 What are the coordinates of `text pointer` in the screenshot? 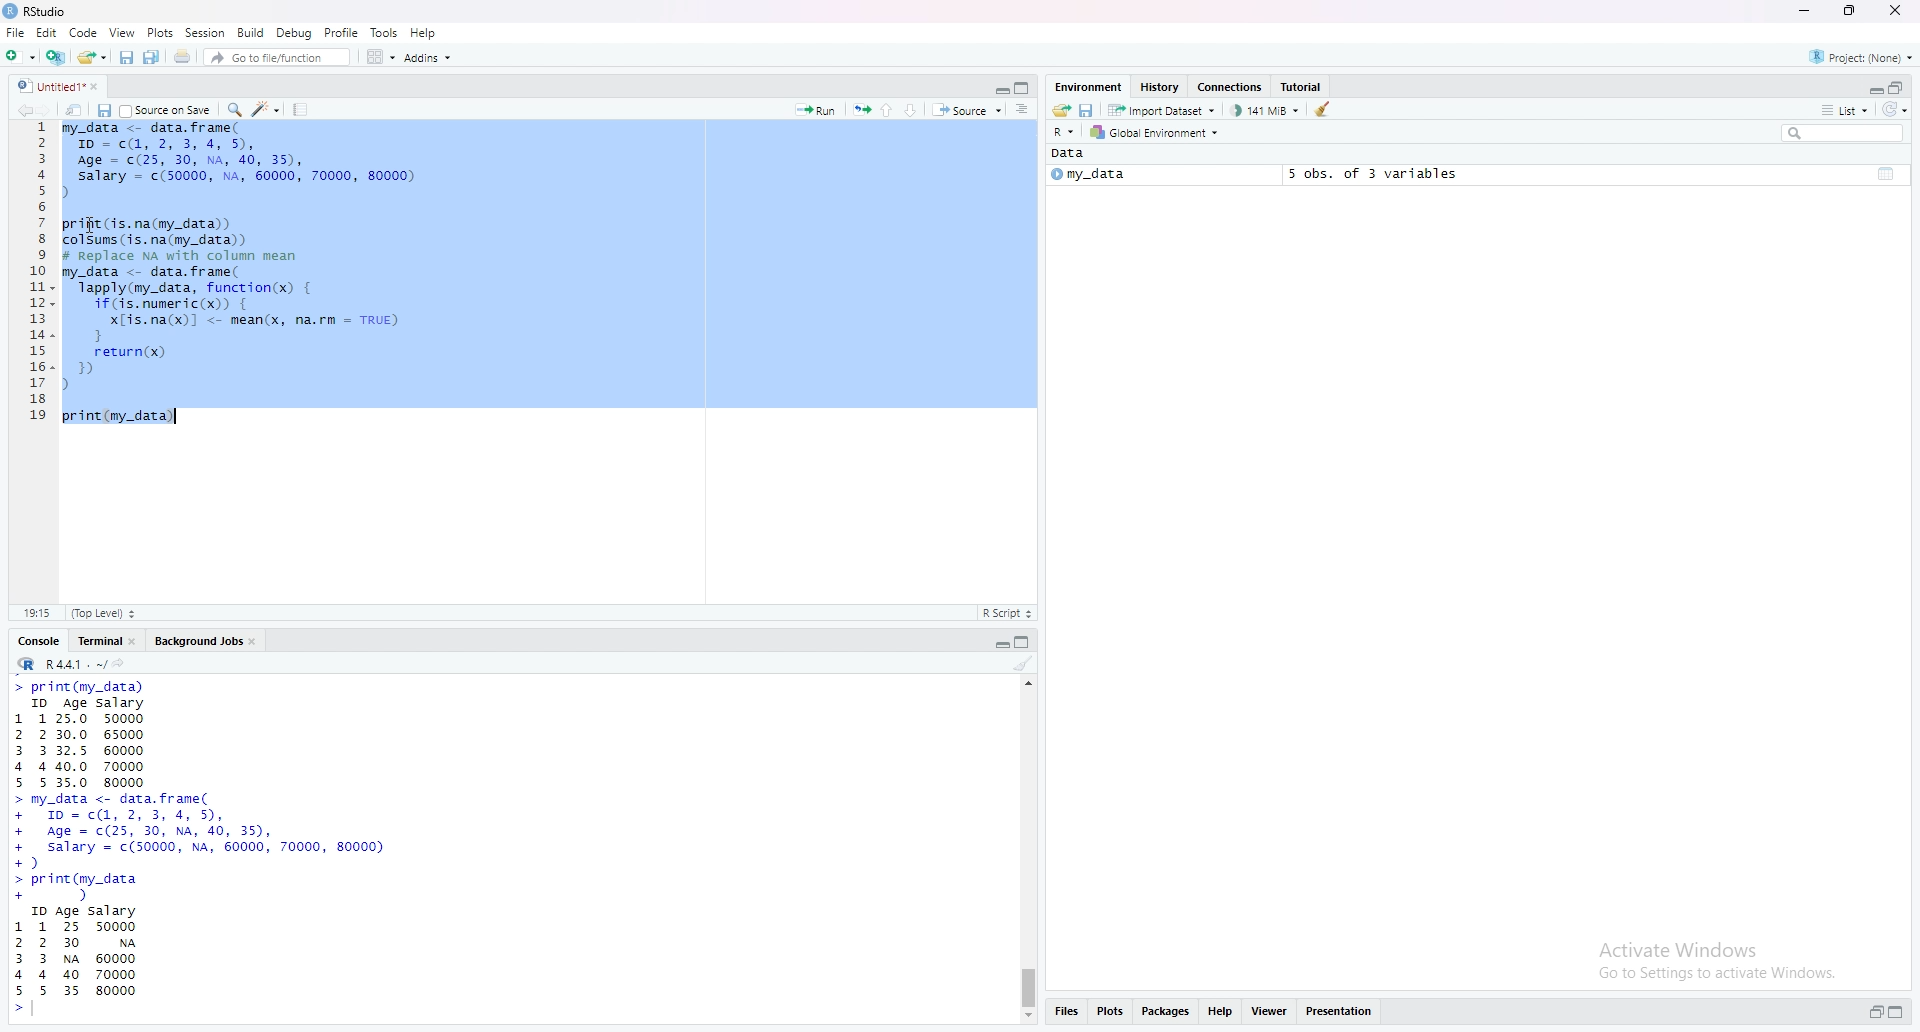 It's located at (181, 416).